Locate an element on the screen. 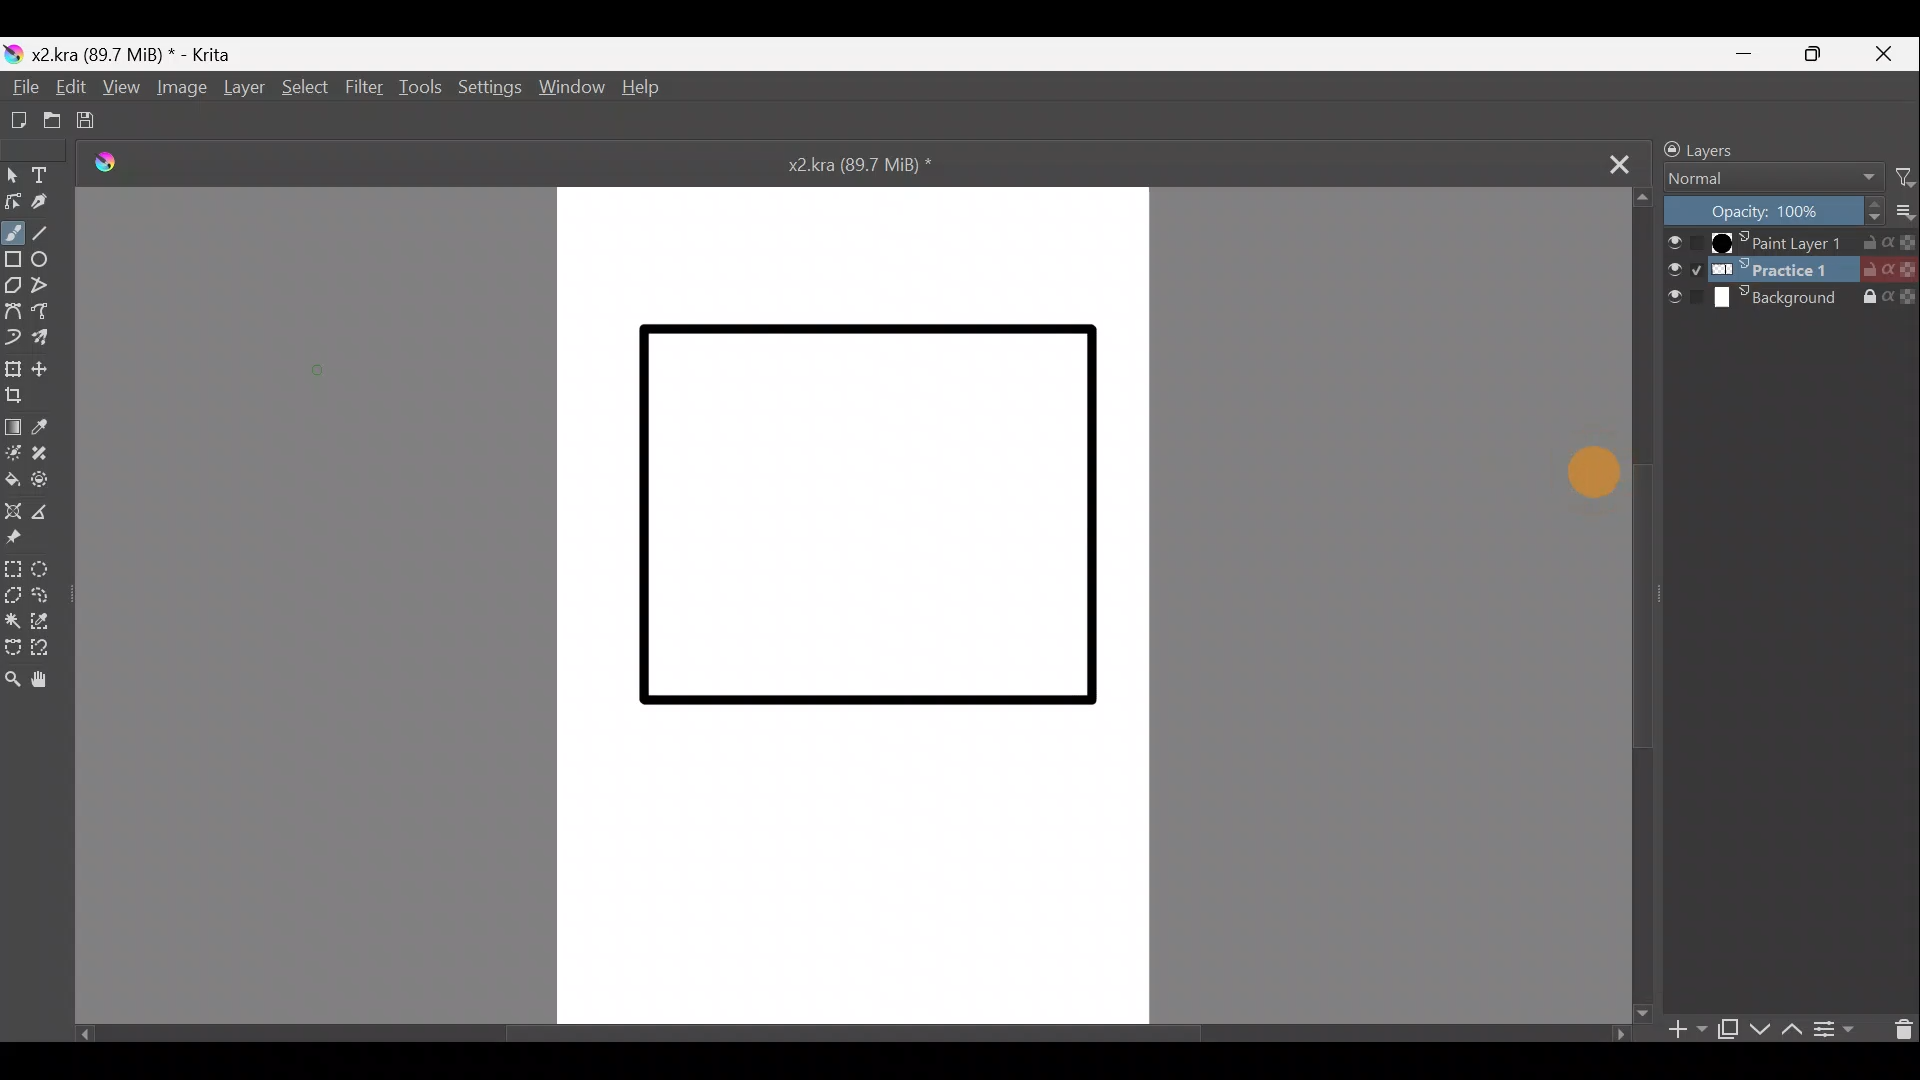 The width and height of the screenshot is (1920, 1080). Filter is located at coordinates (361, 86).